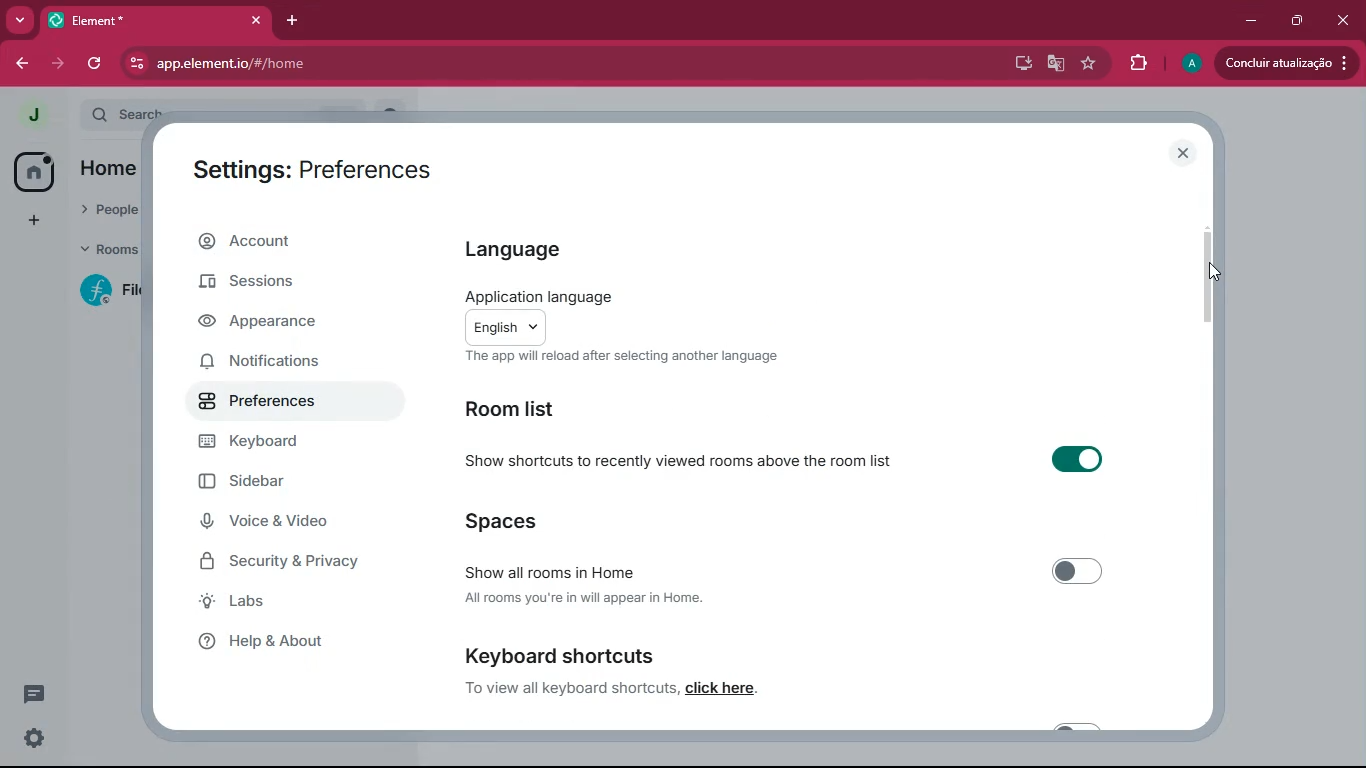  I want to click on sessions, so click(288, 288).